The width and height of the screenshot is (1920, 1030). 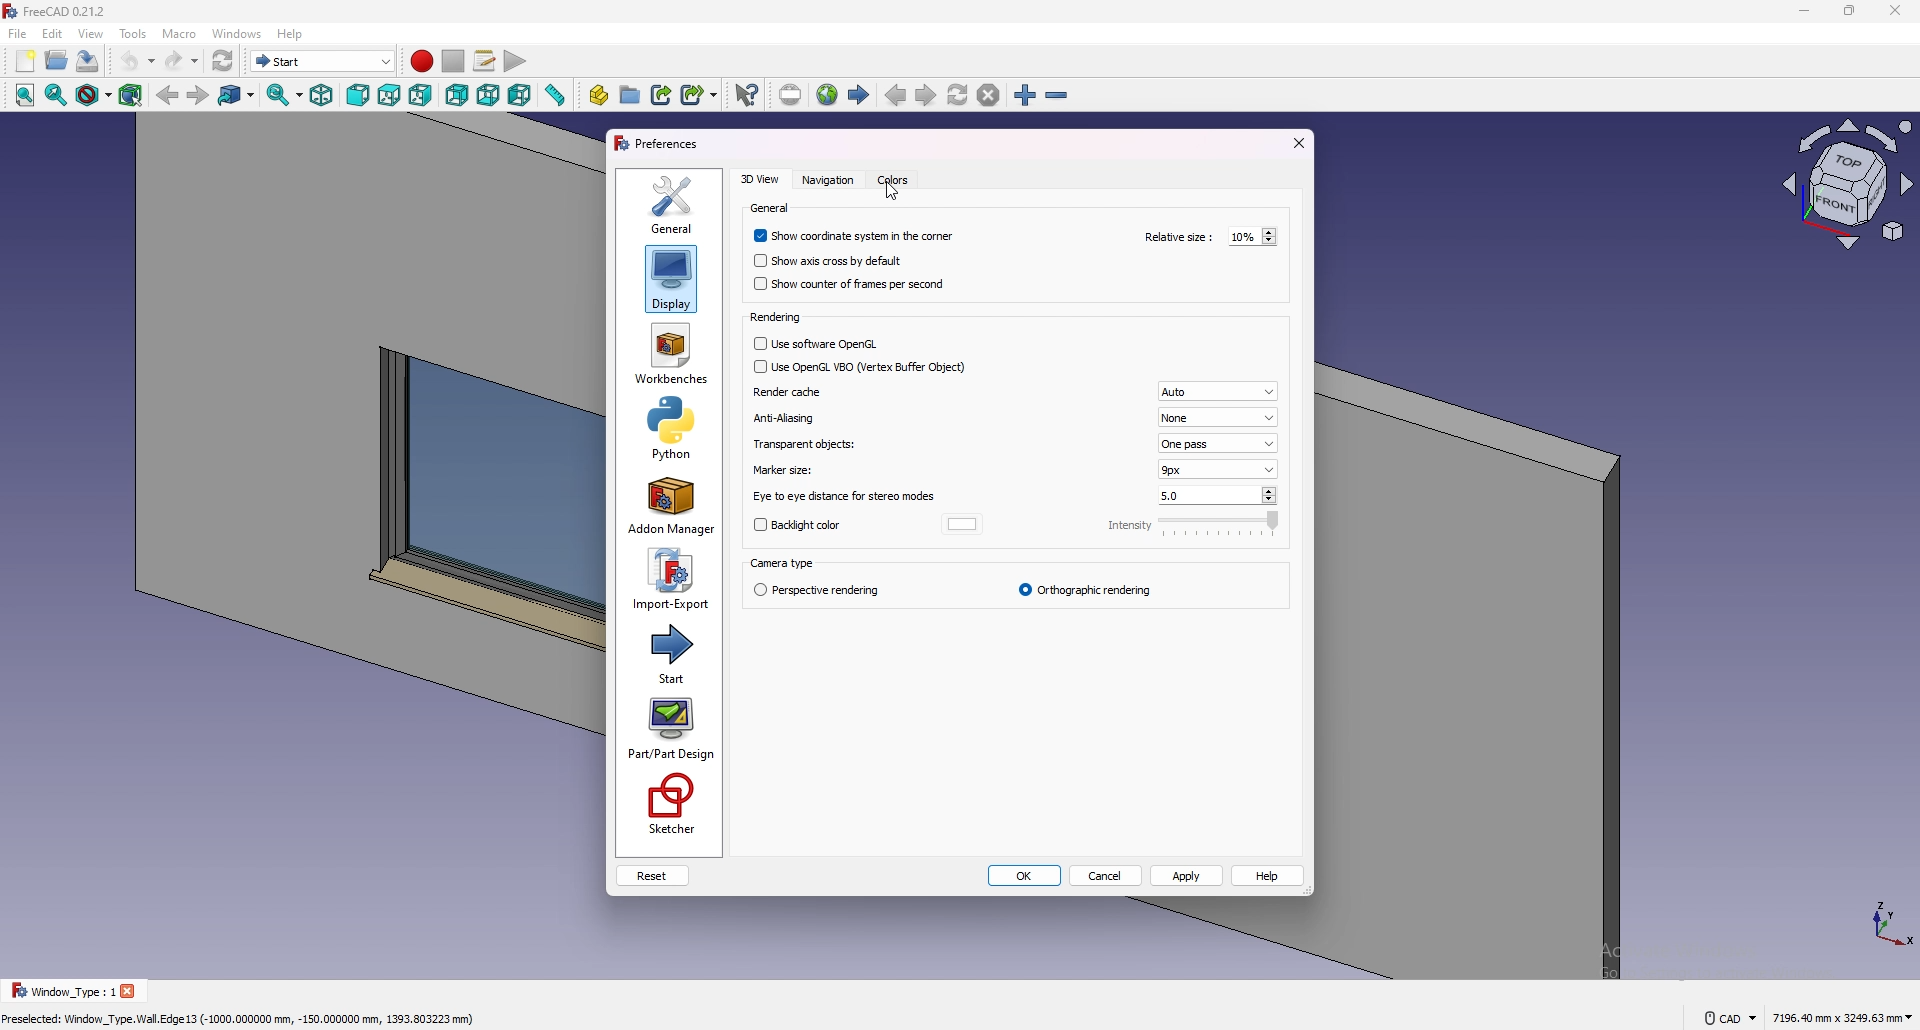 What do you see at coordinates (1799, 12) in the screenshot?
I see `minimize` at bounding box center [1799, 12].